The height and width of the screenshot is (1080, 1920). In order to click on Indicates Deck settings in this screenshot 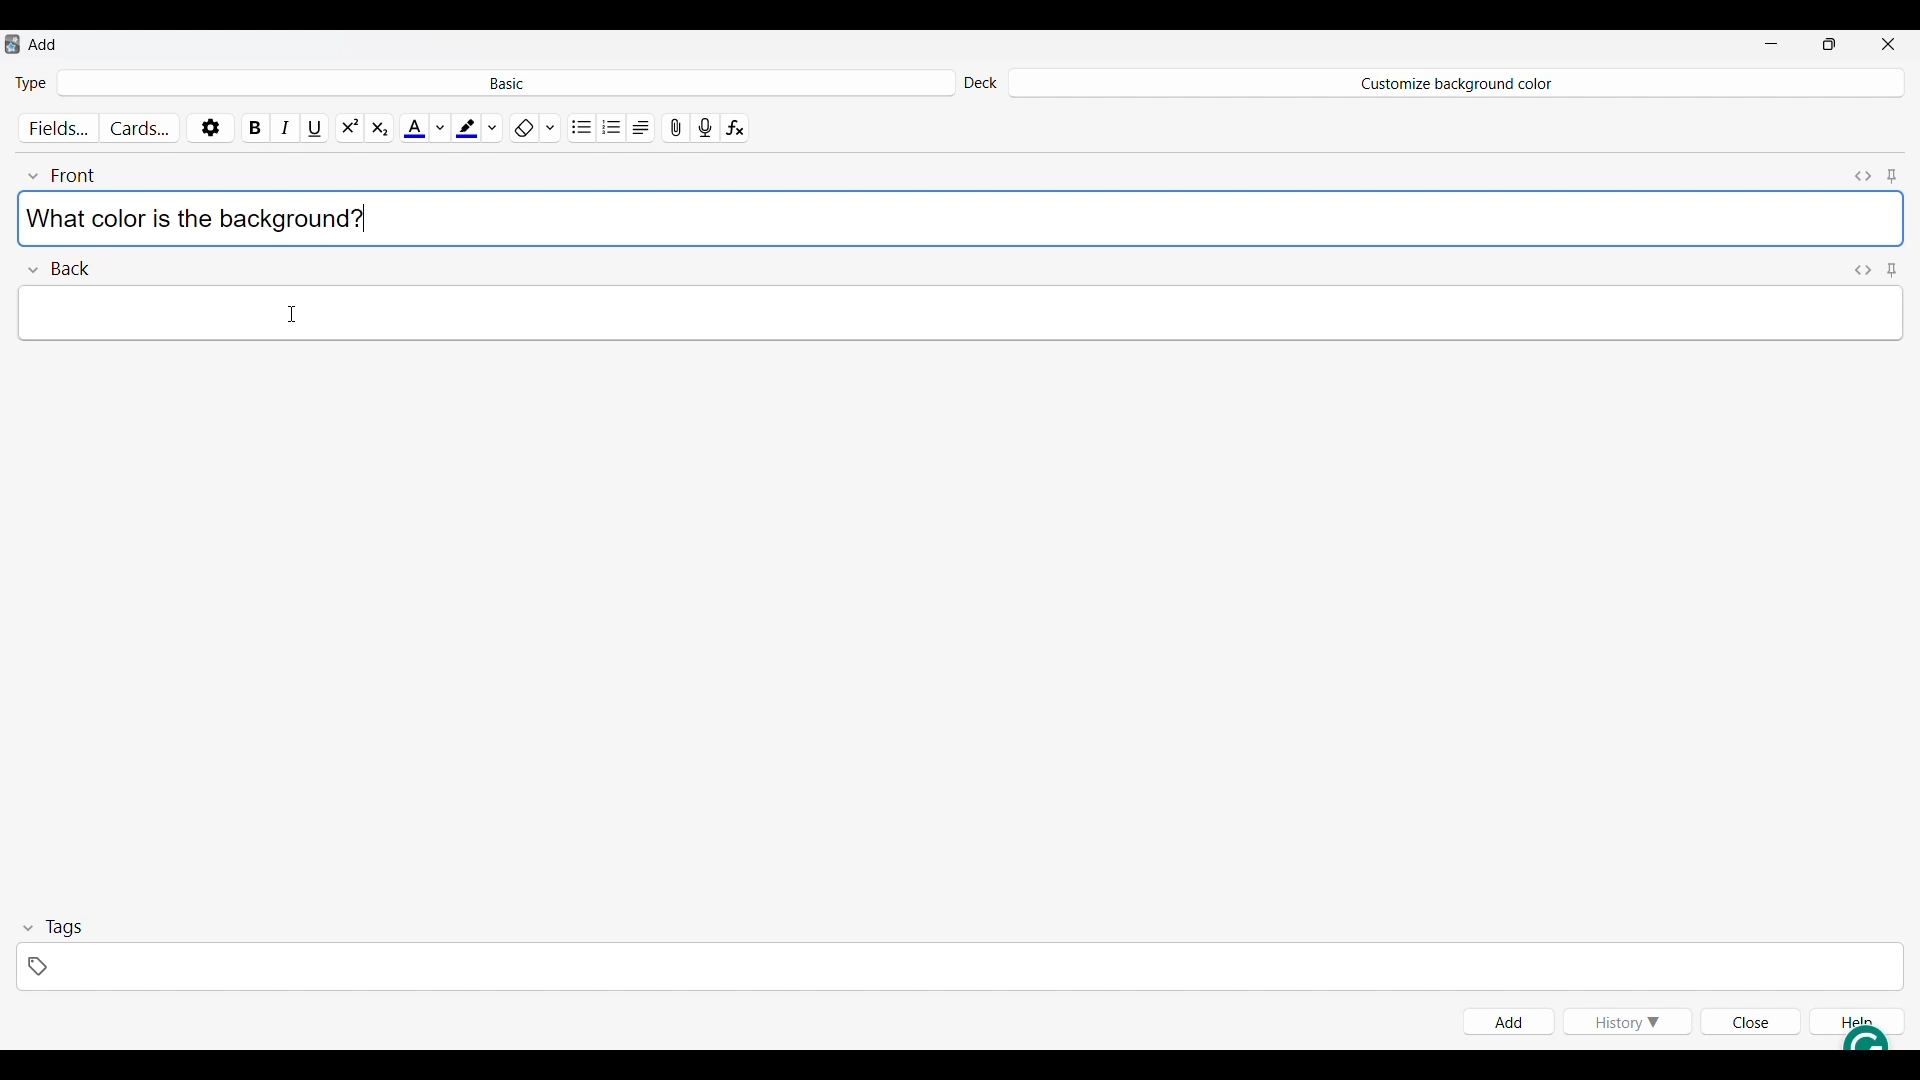, I will do `click(980, 83)`.